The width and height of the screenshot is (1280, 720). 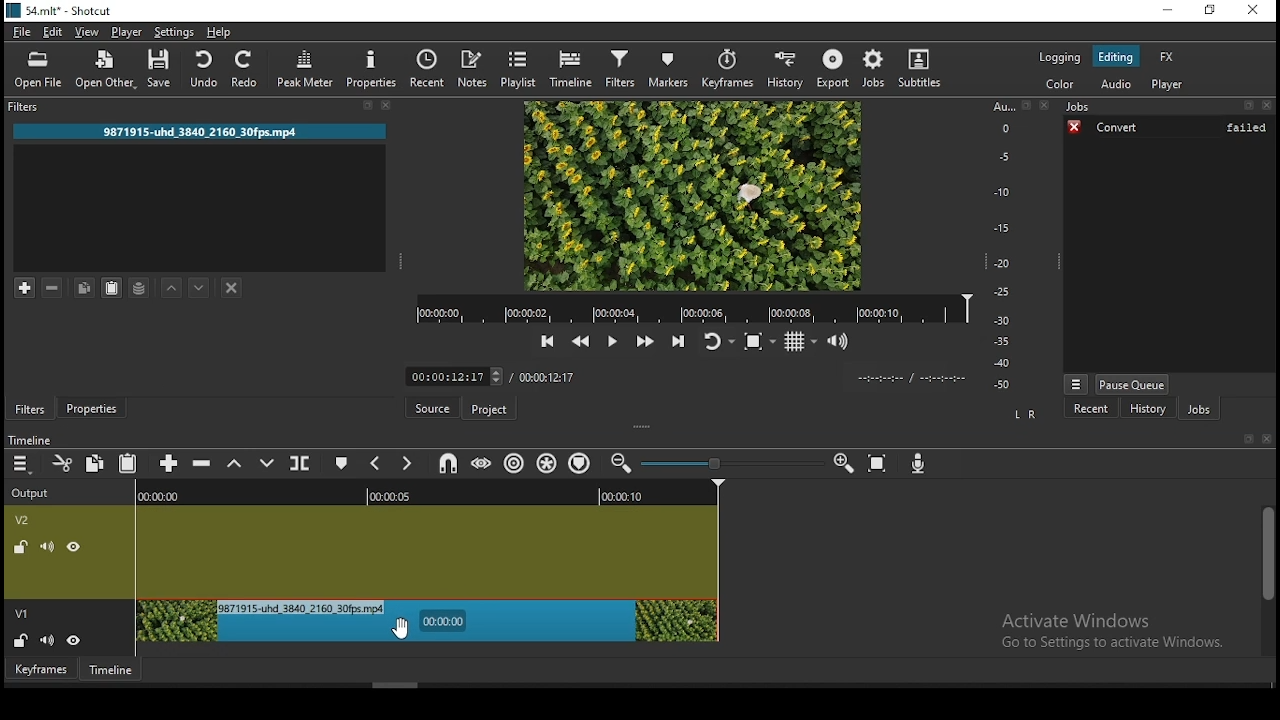 What do you see at coordinates (35, 492) in the screenshot?
I see `outpur` at bounding box center [35, 492].